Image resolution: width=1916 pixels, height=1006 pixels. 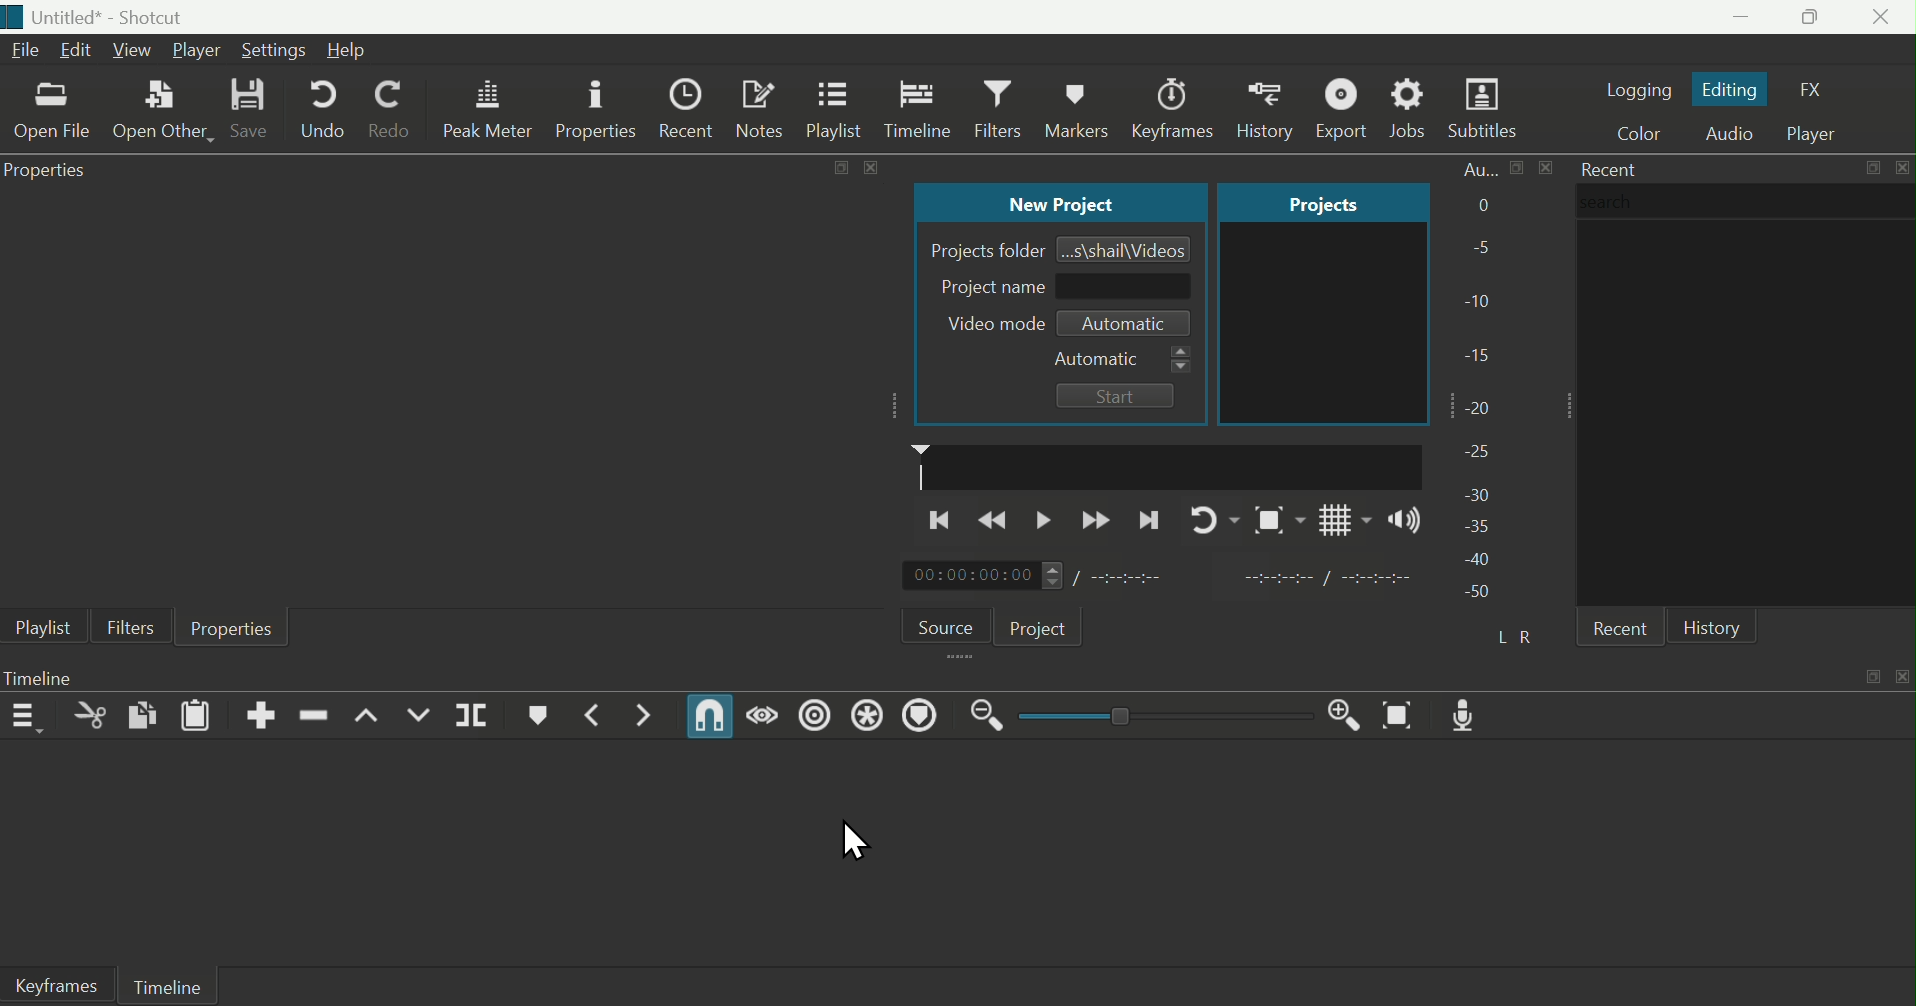 What do you see at coordinates (88, 717) in the screenshot?
I see `Cut` at bounding box center [88, 717].